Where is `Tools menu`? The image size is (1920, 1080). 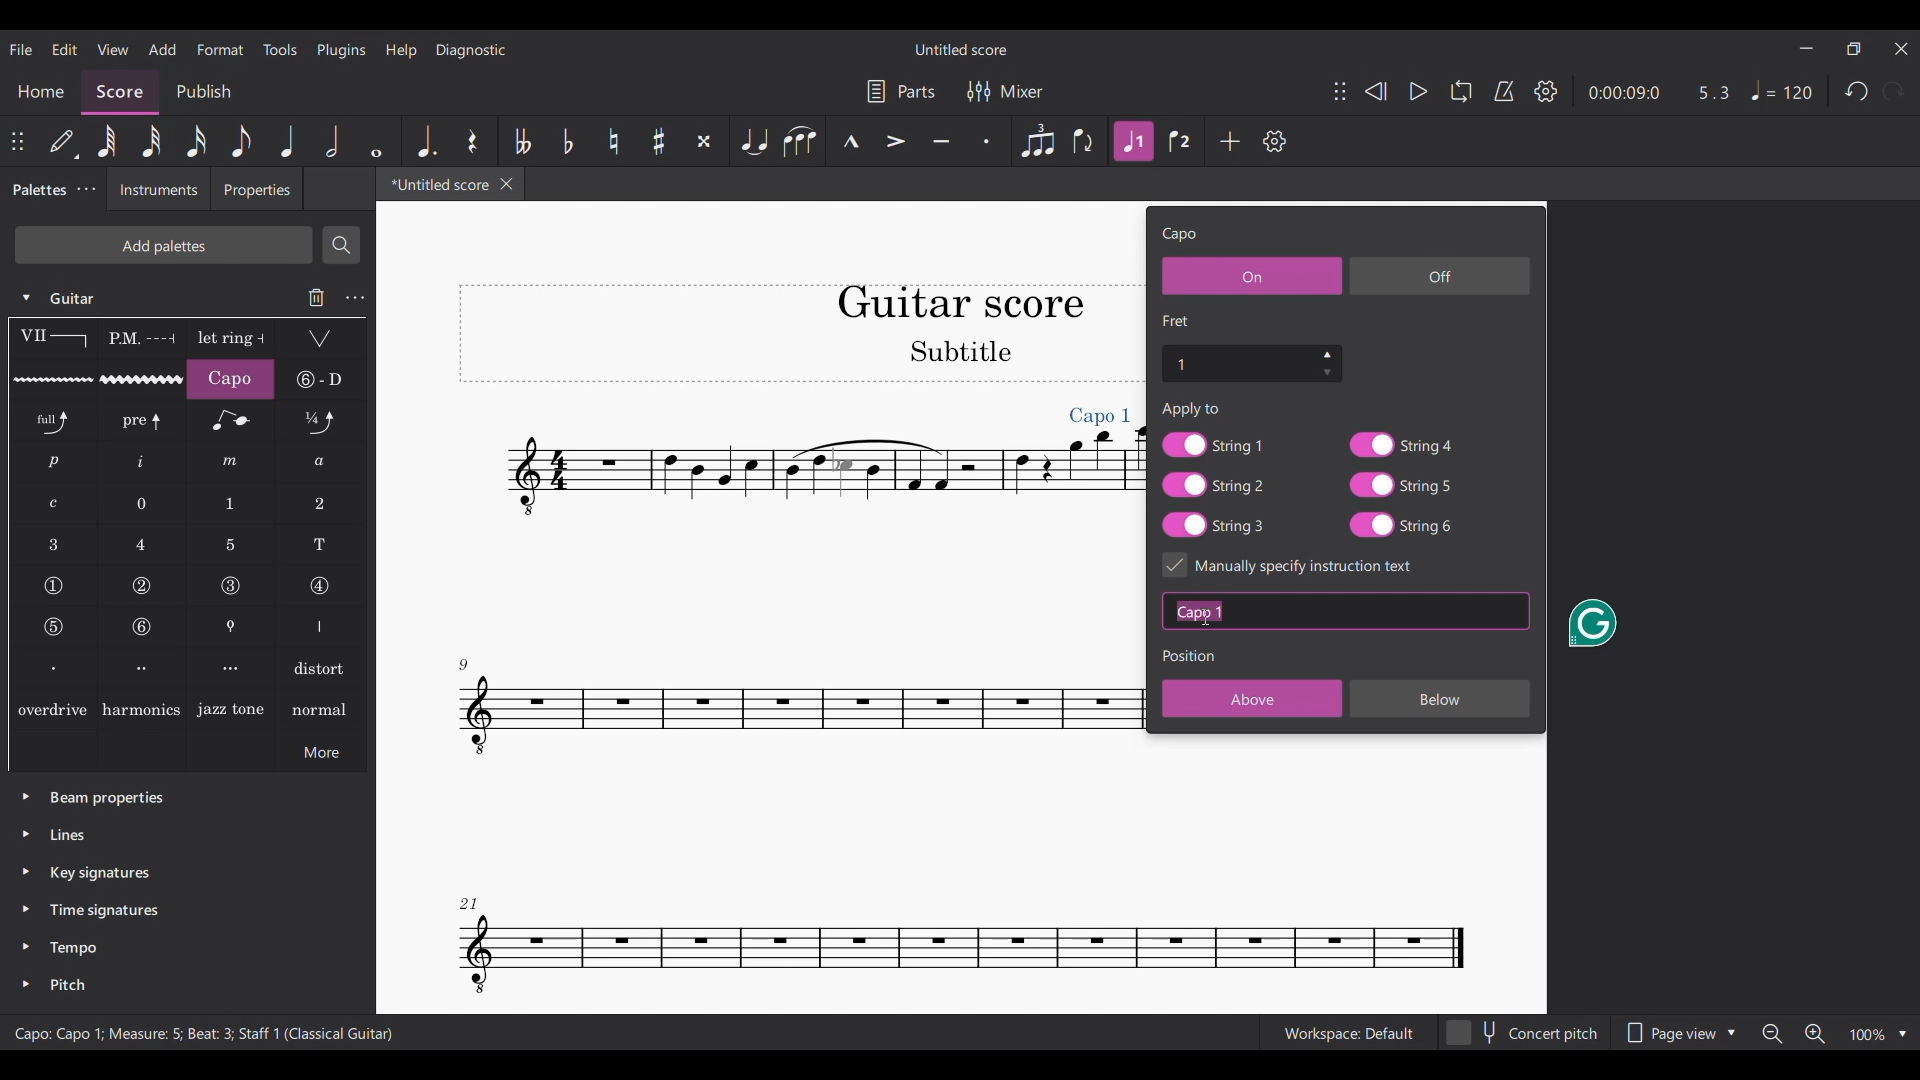 Tools menu is located at coordinates (279, 49).